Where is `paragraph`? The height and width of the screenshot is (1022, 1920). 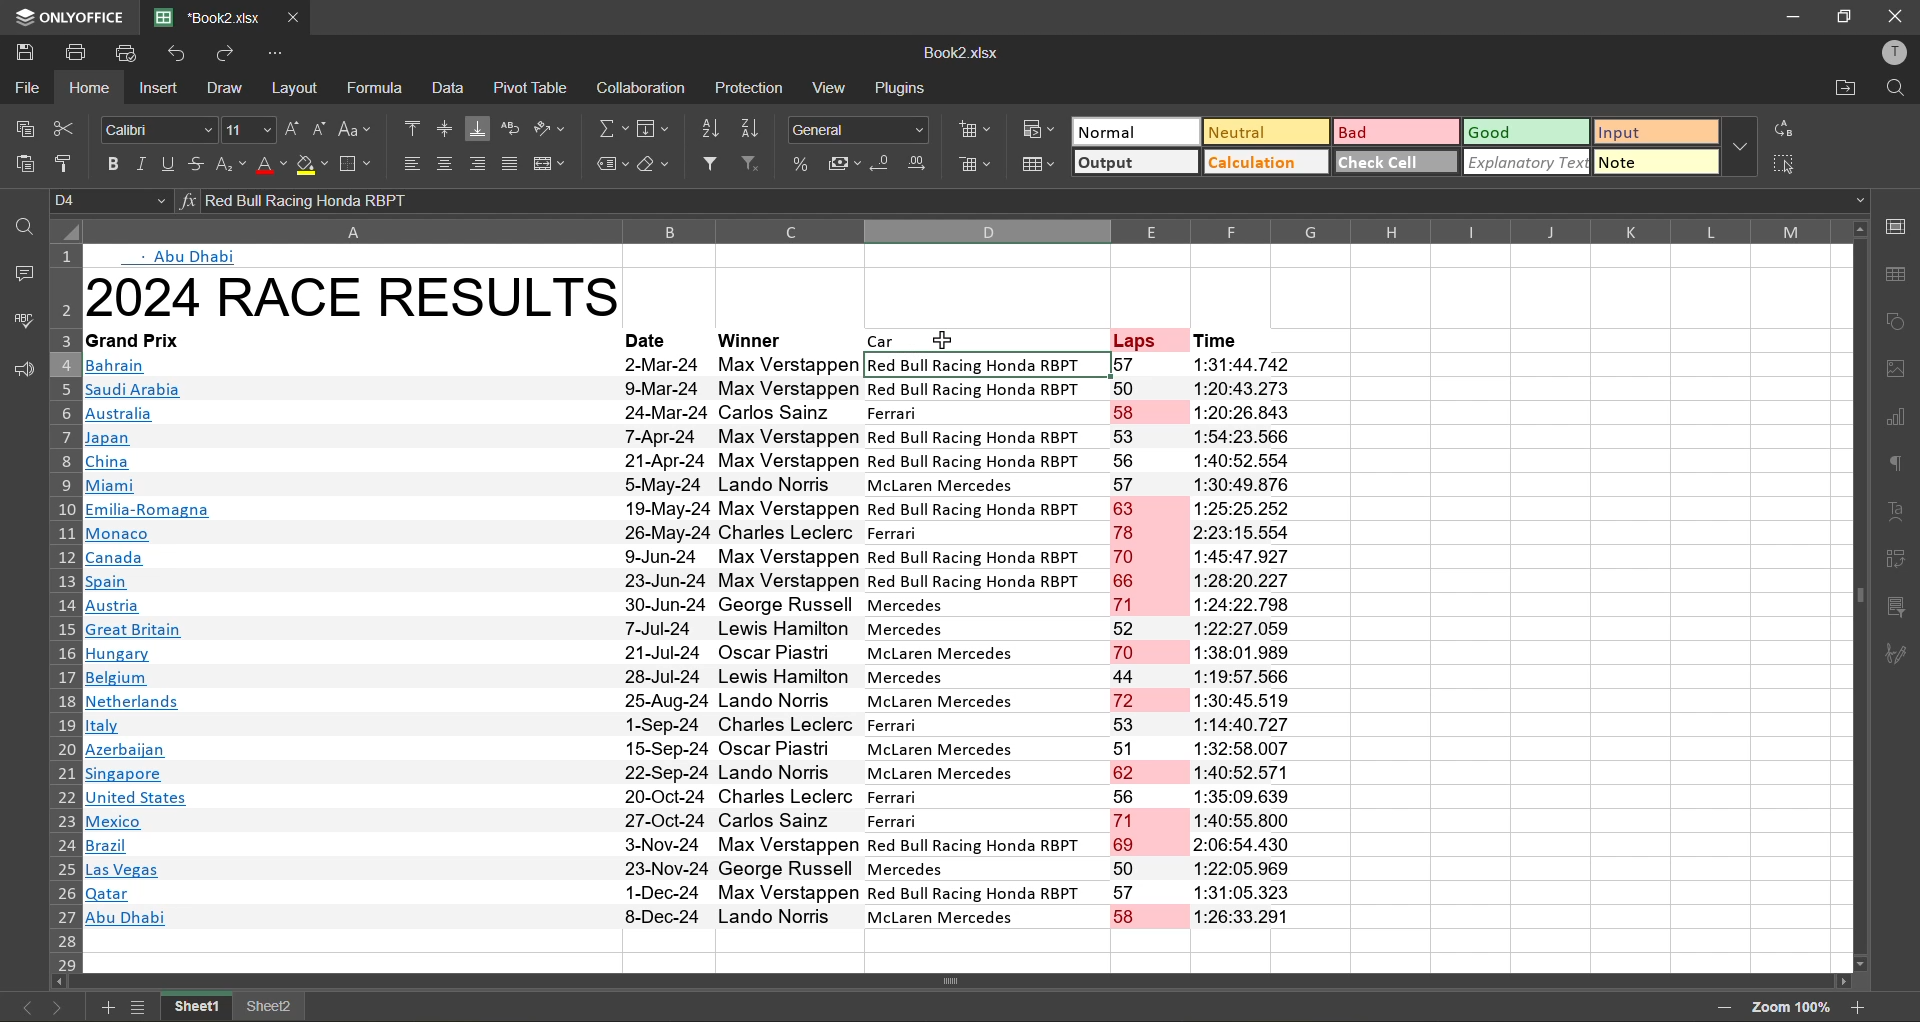 paragraph is located at coordinates (1897, 467).